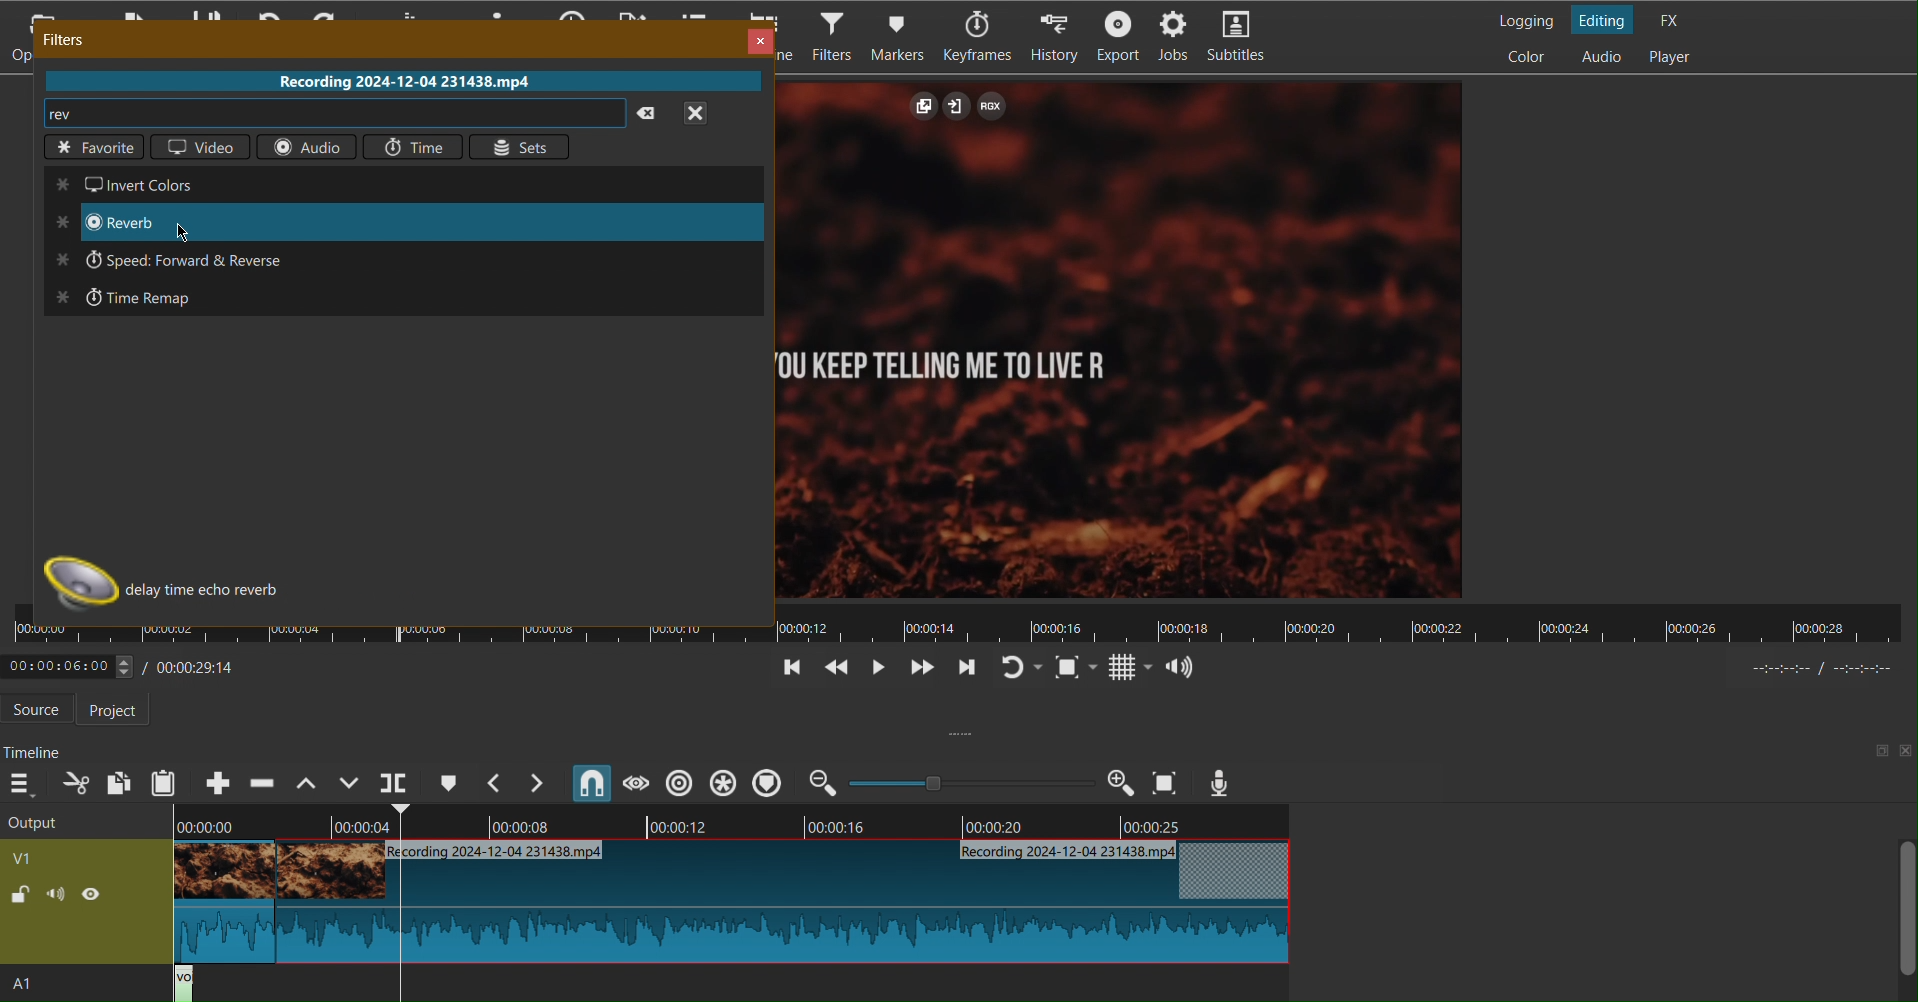  What do you see at coordinates (1114, 36) in the screenshot?
I see `Export` at bounding box center [1114, 36].